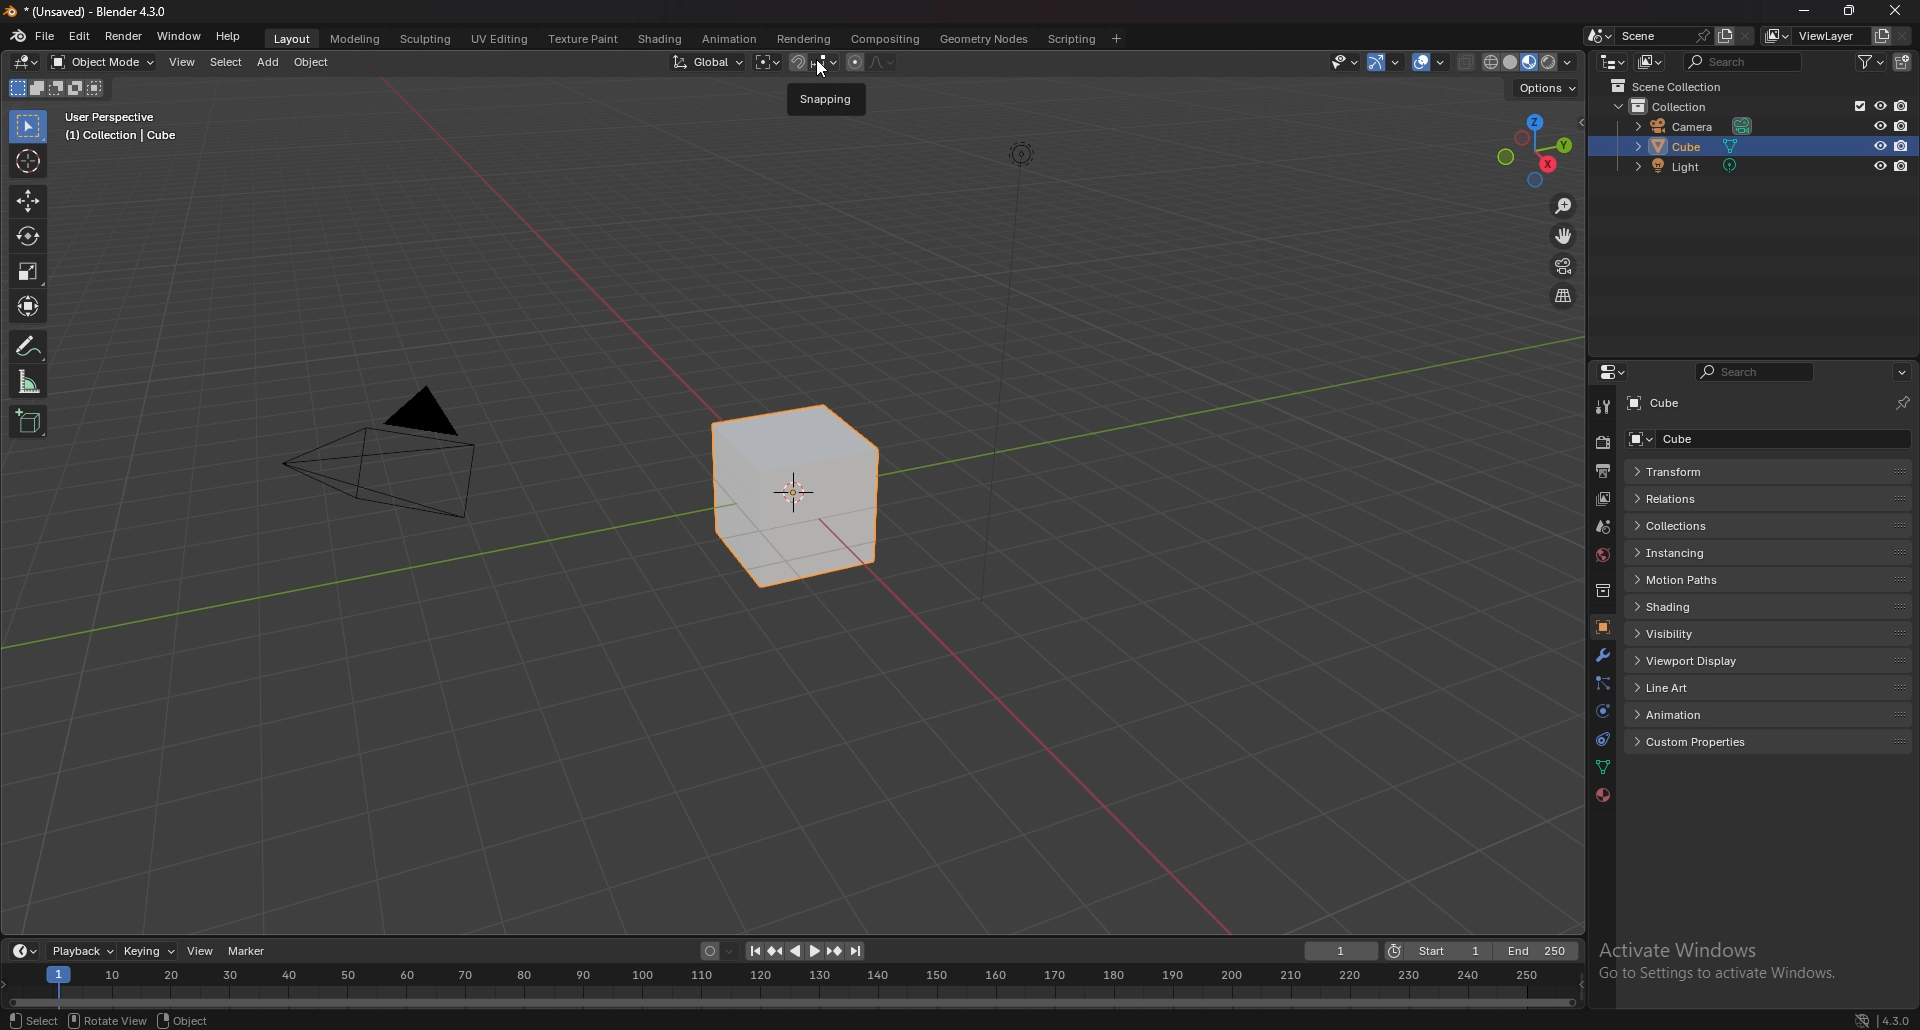  What do you see at coordinates (28, 126) in the screenshot?
I see `selector` at bounding box center [28, 126].